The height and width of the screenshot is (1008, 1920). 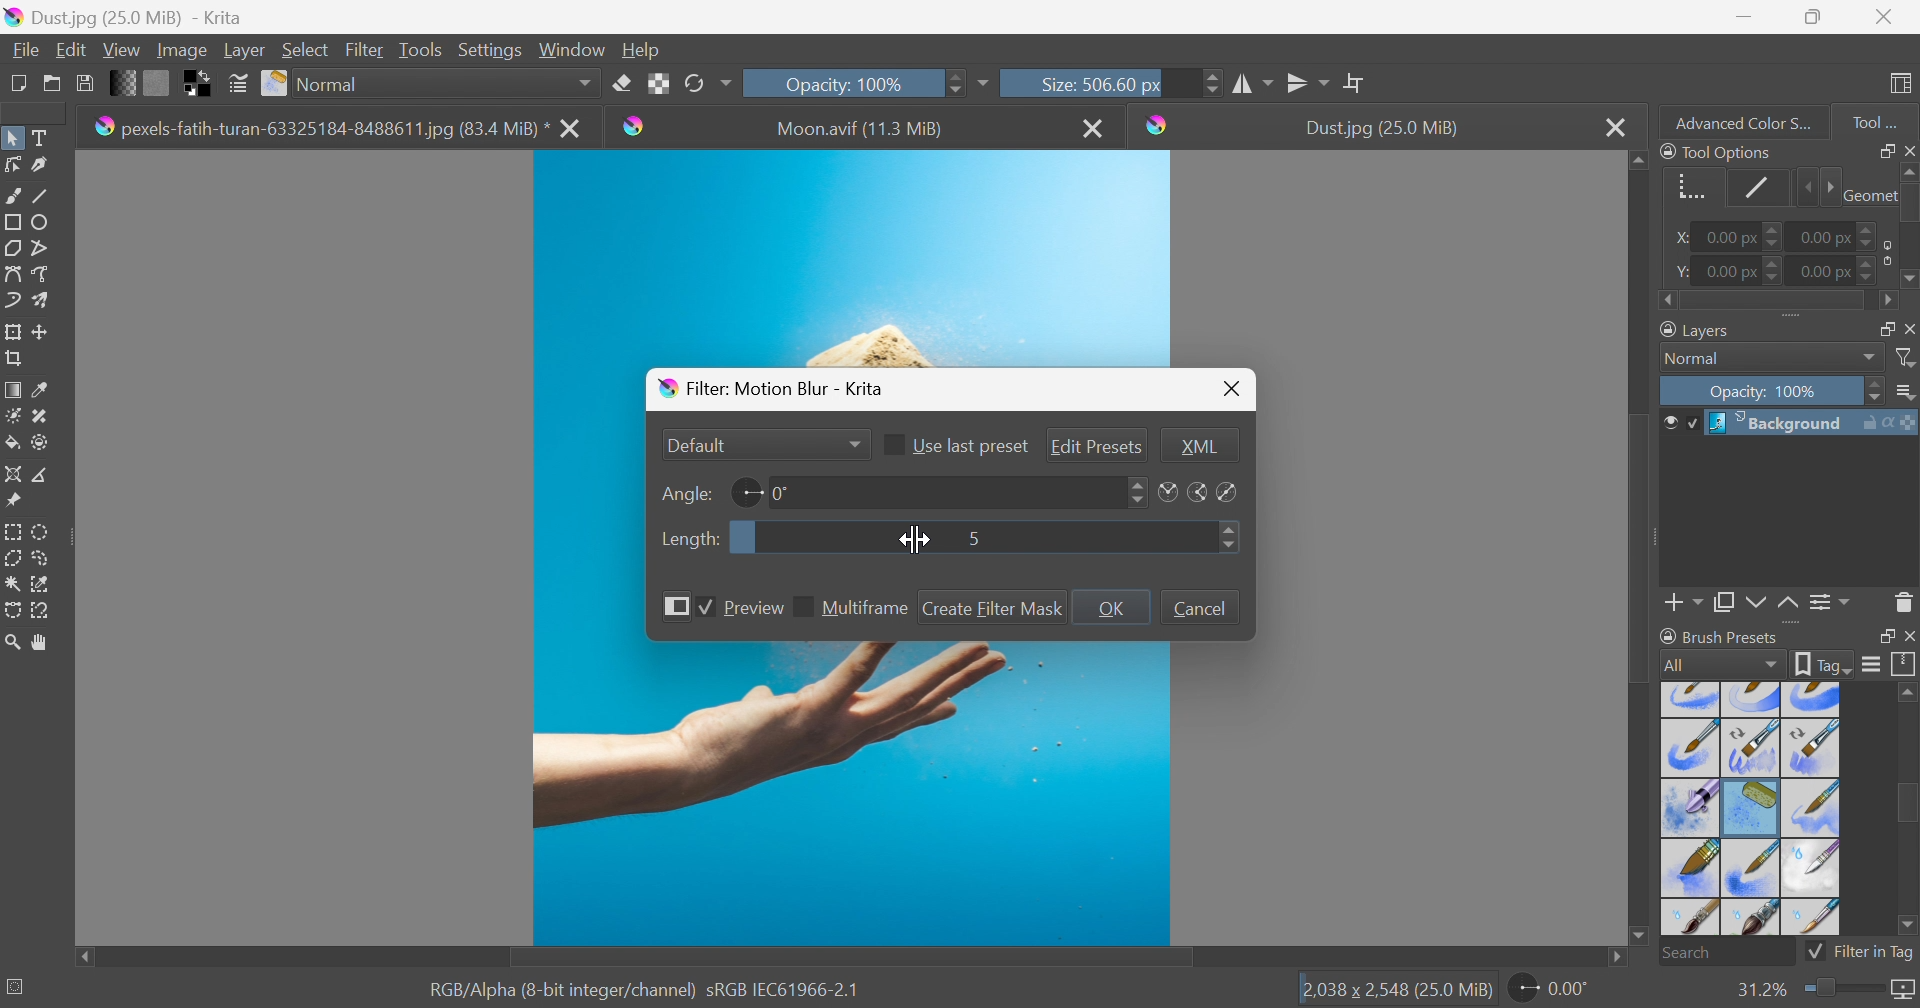 What do you see at coordinates (46, 582) in the screenshot?
I see `selection tool` at bounding box center [46, 582].